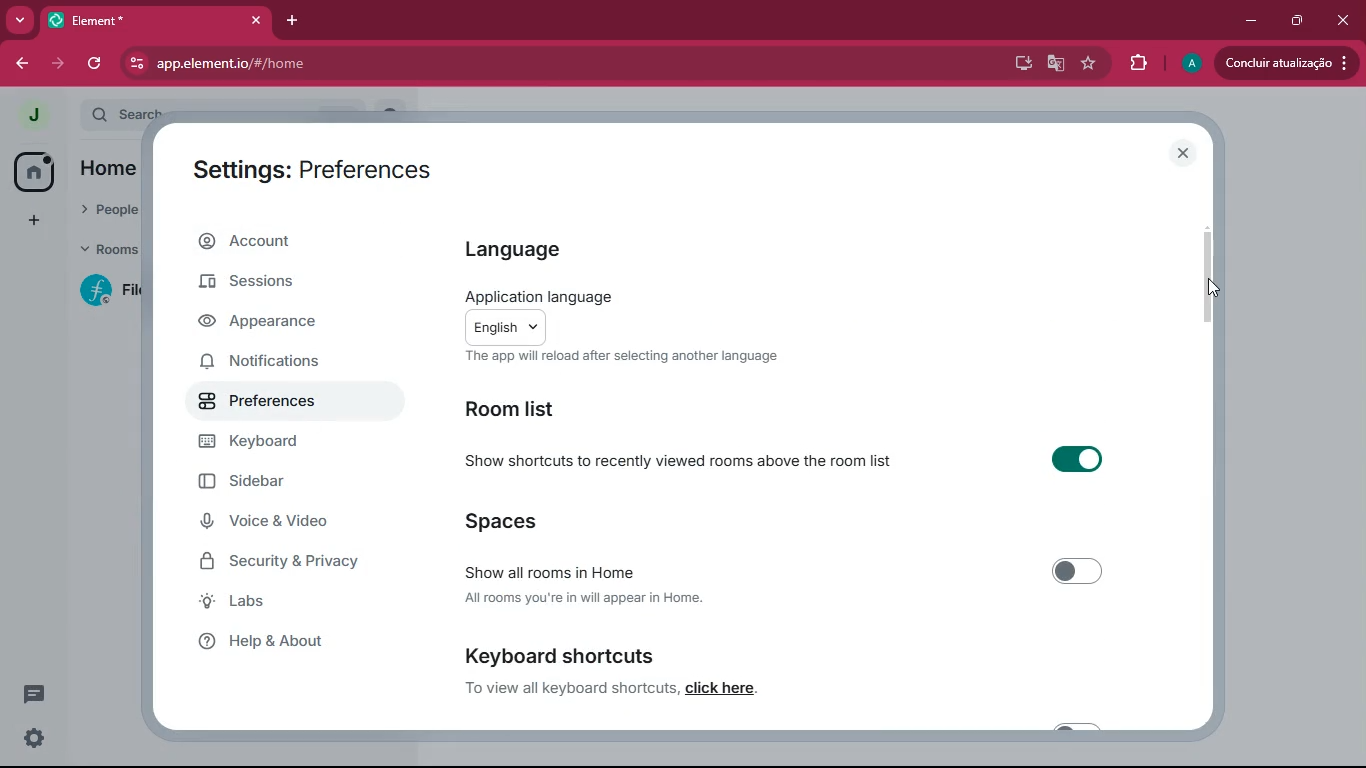 This screenshot has height=768, width=1366. Describe the element at coordinates (521, 411) in the screenshot. I see `room list` at that location.